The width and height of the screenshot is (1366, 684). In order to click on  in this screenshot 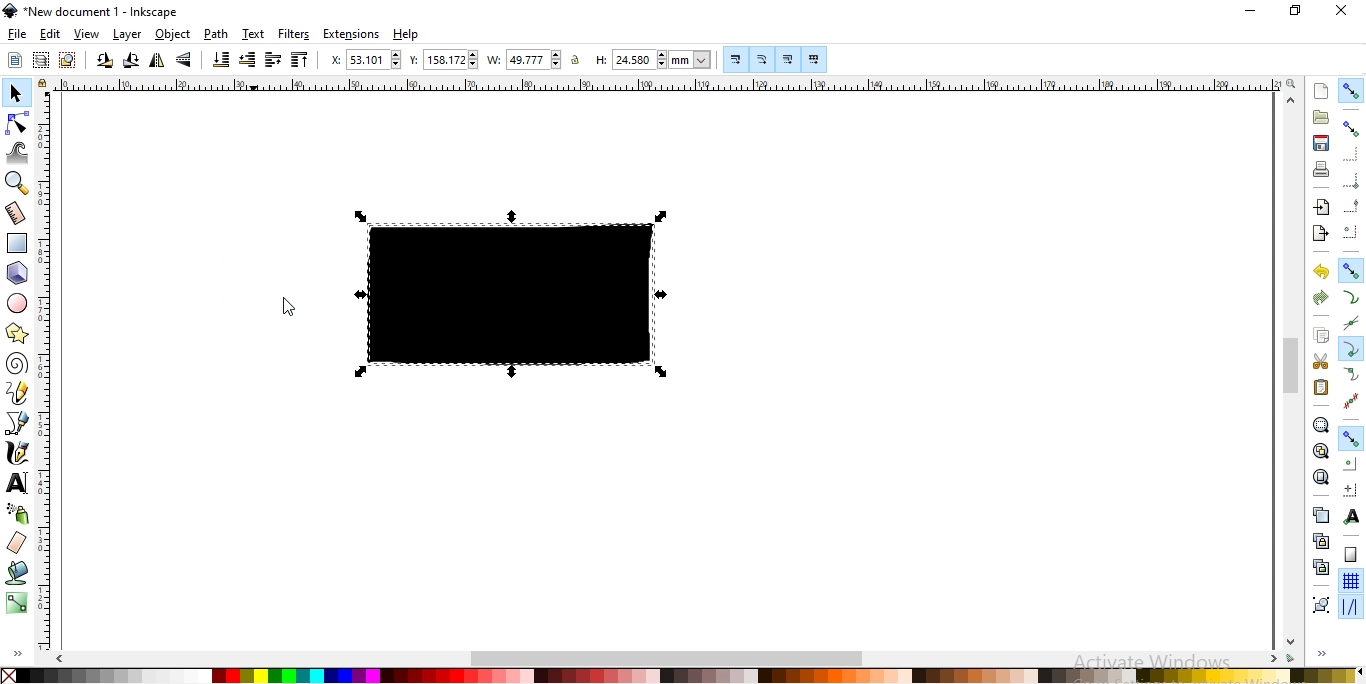, I will do `click(789, 59)`.